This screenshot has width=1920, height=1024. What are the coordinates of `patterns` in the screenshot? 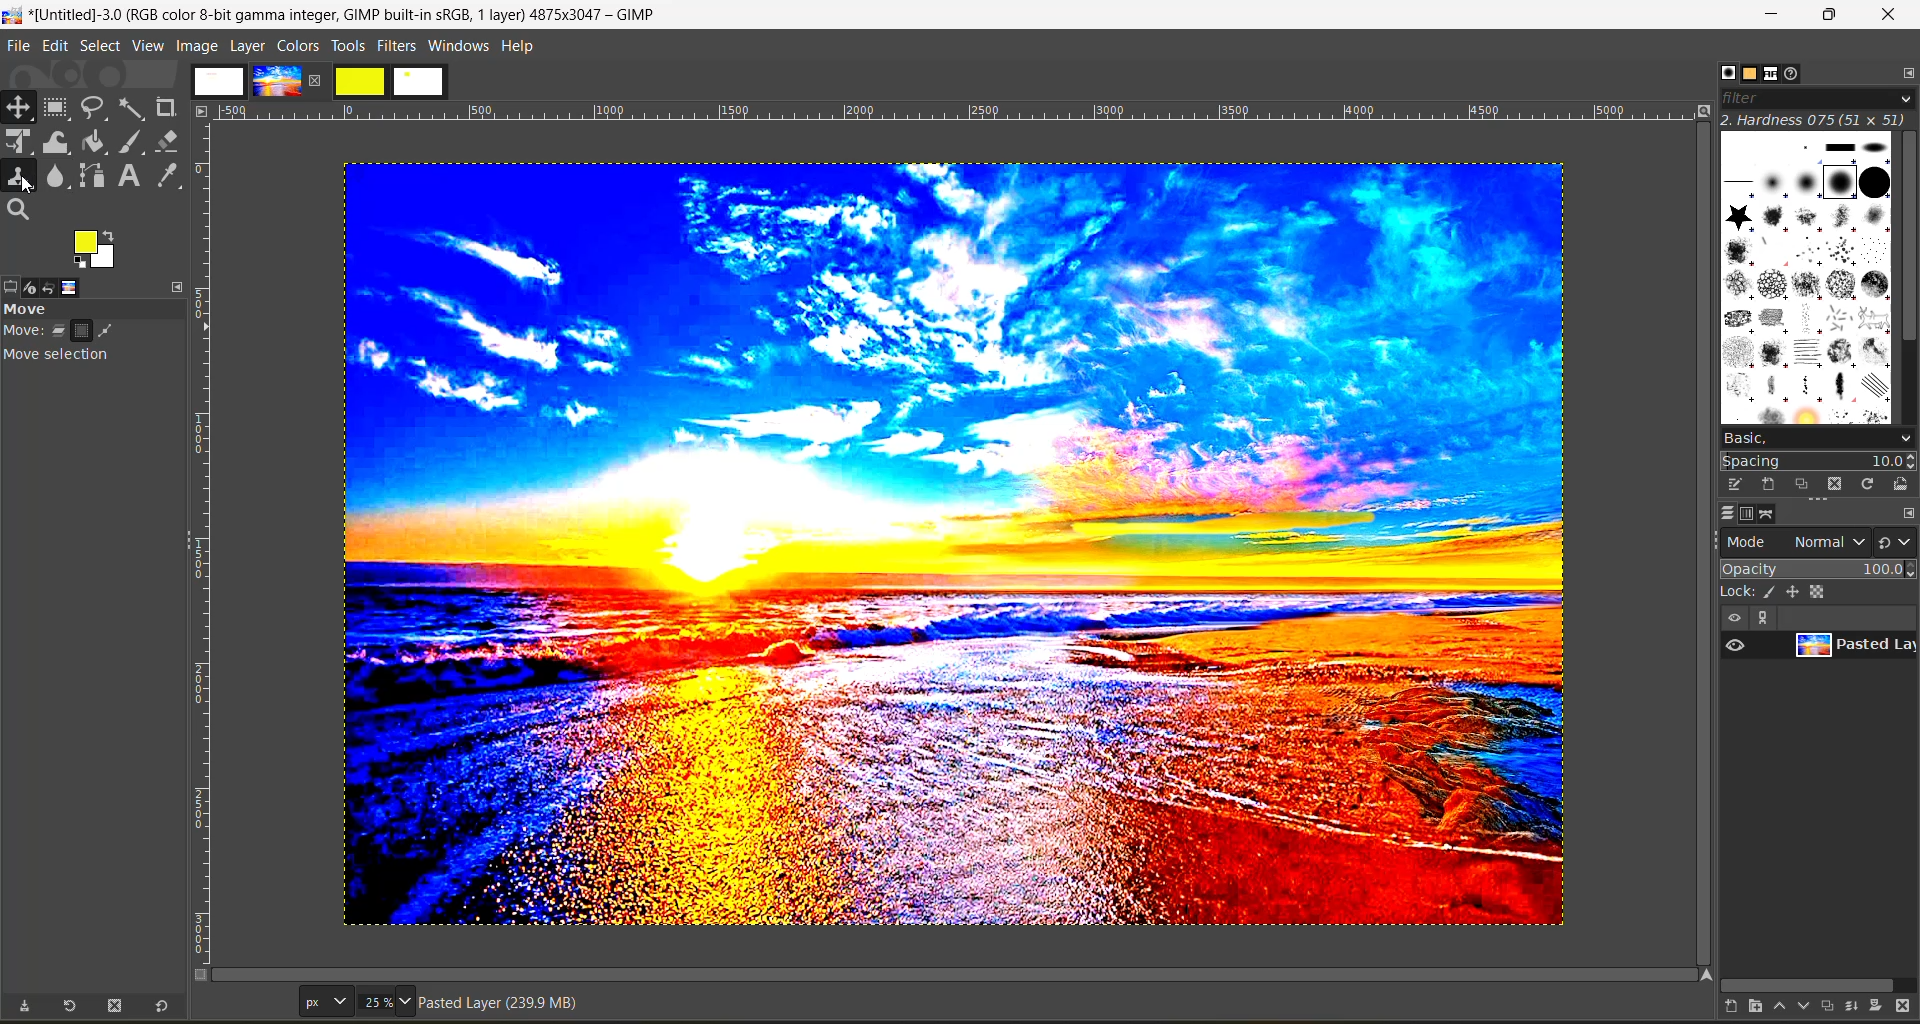 It's located at (1747, 75).